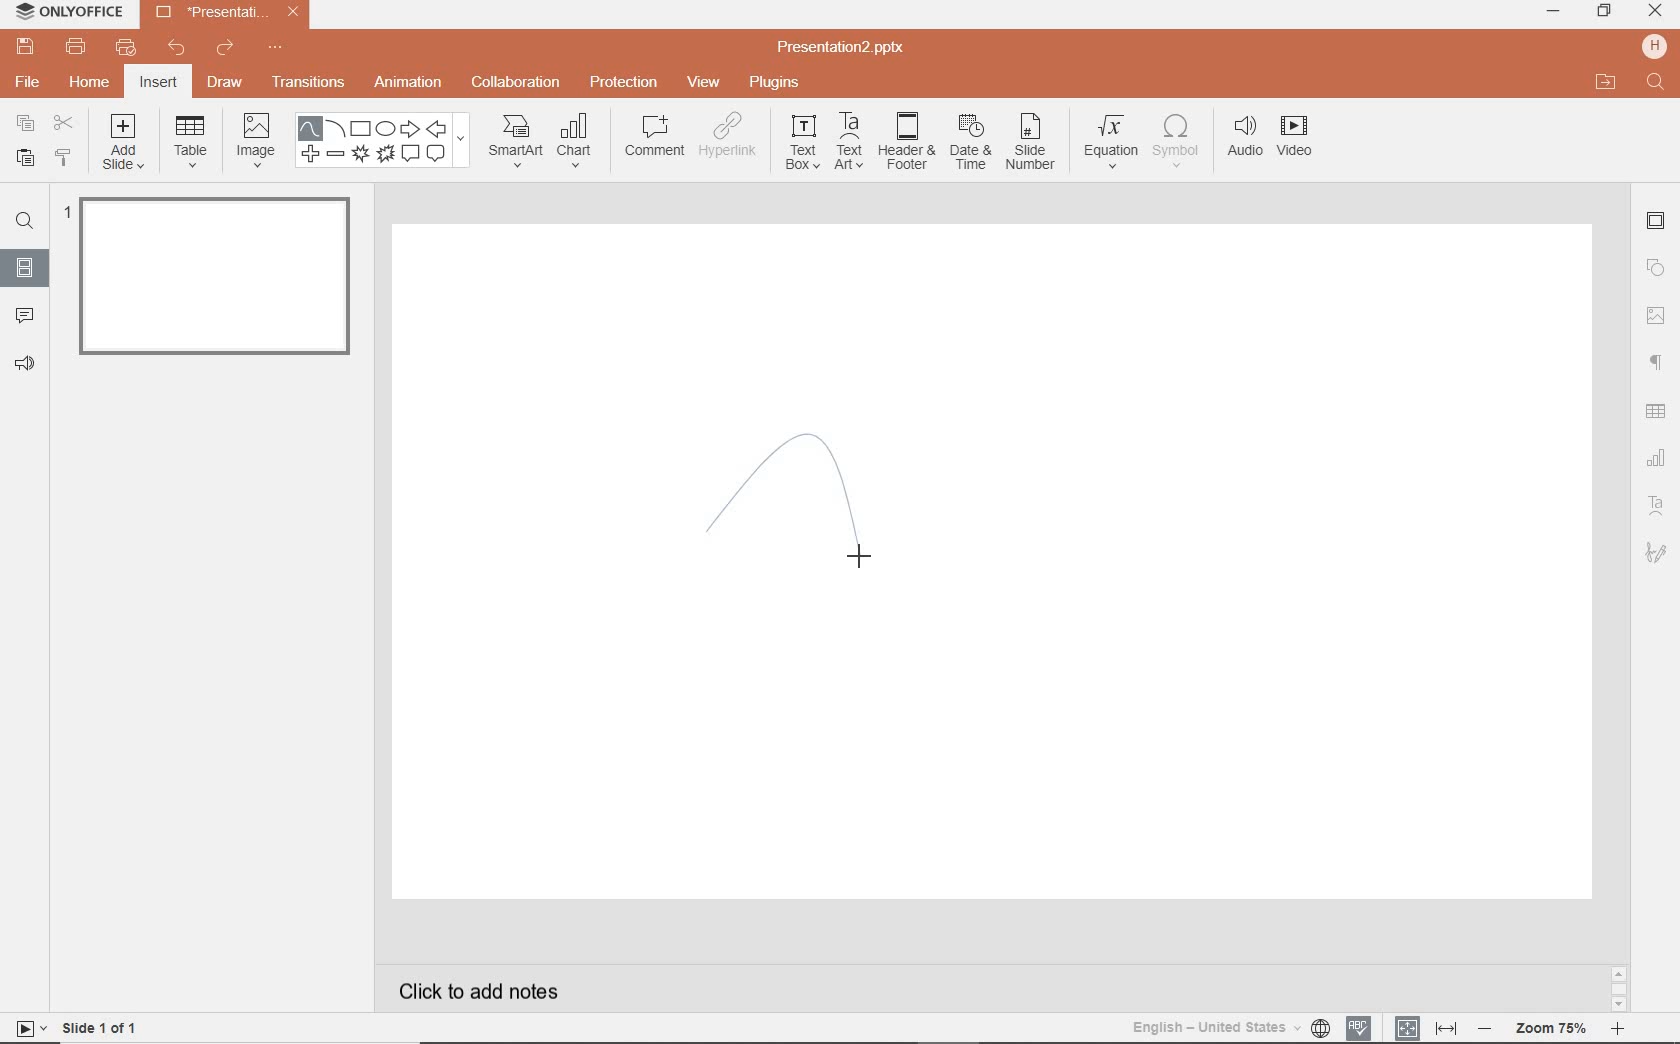 The height and width of the screenshot is (1044, 1680). What do you see at coordinates (514, 143) in the screenshot?
I see `SMART ART` at bounding box center [514, 143].